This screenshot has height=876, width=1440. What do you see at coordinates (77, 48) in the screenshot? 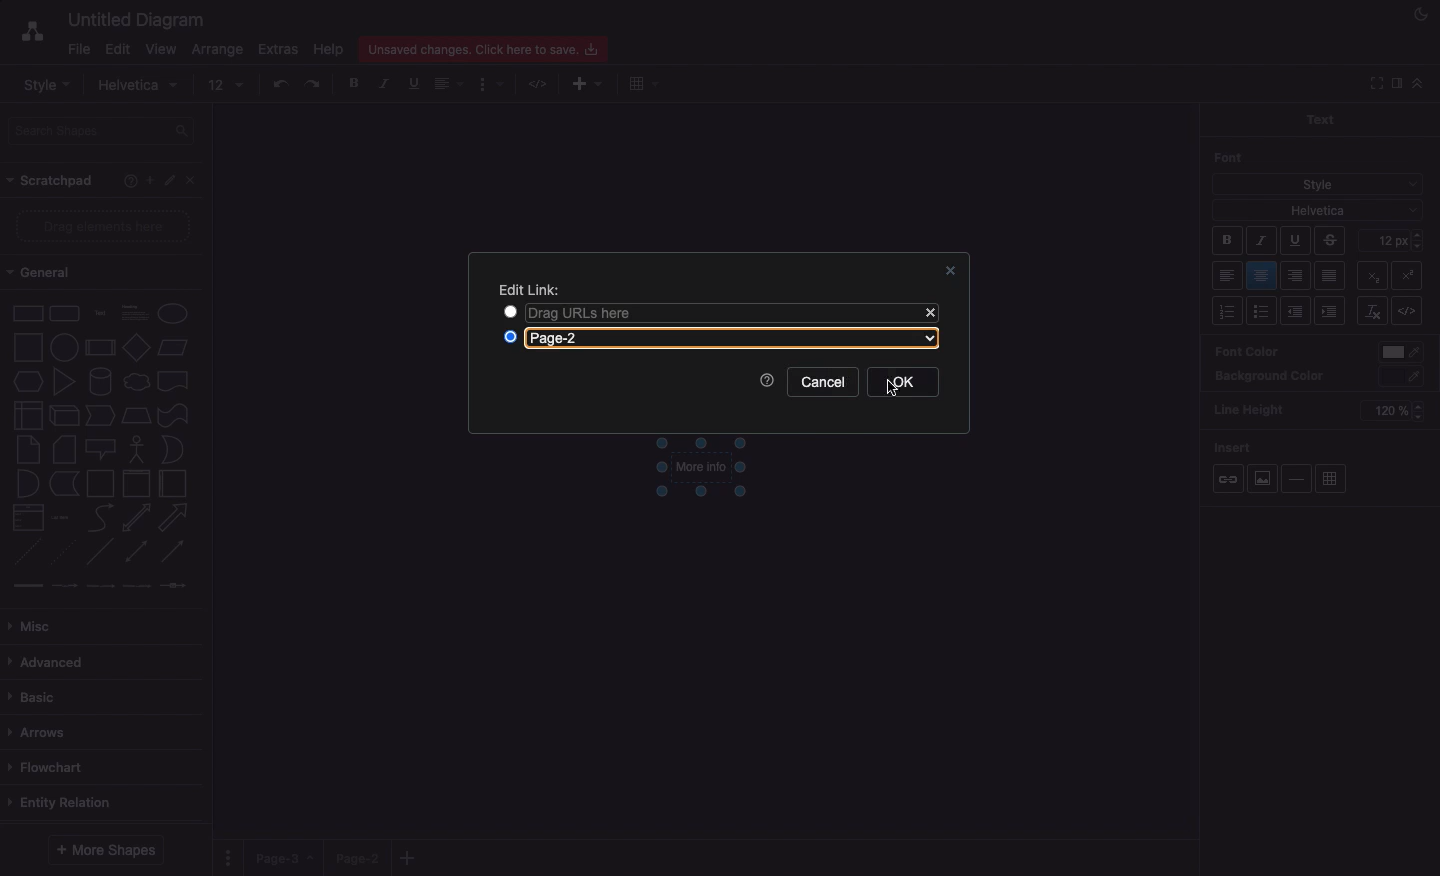
I see `File` at bounding box center [77, 48].